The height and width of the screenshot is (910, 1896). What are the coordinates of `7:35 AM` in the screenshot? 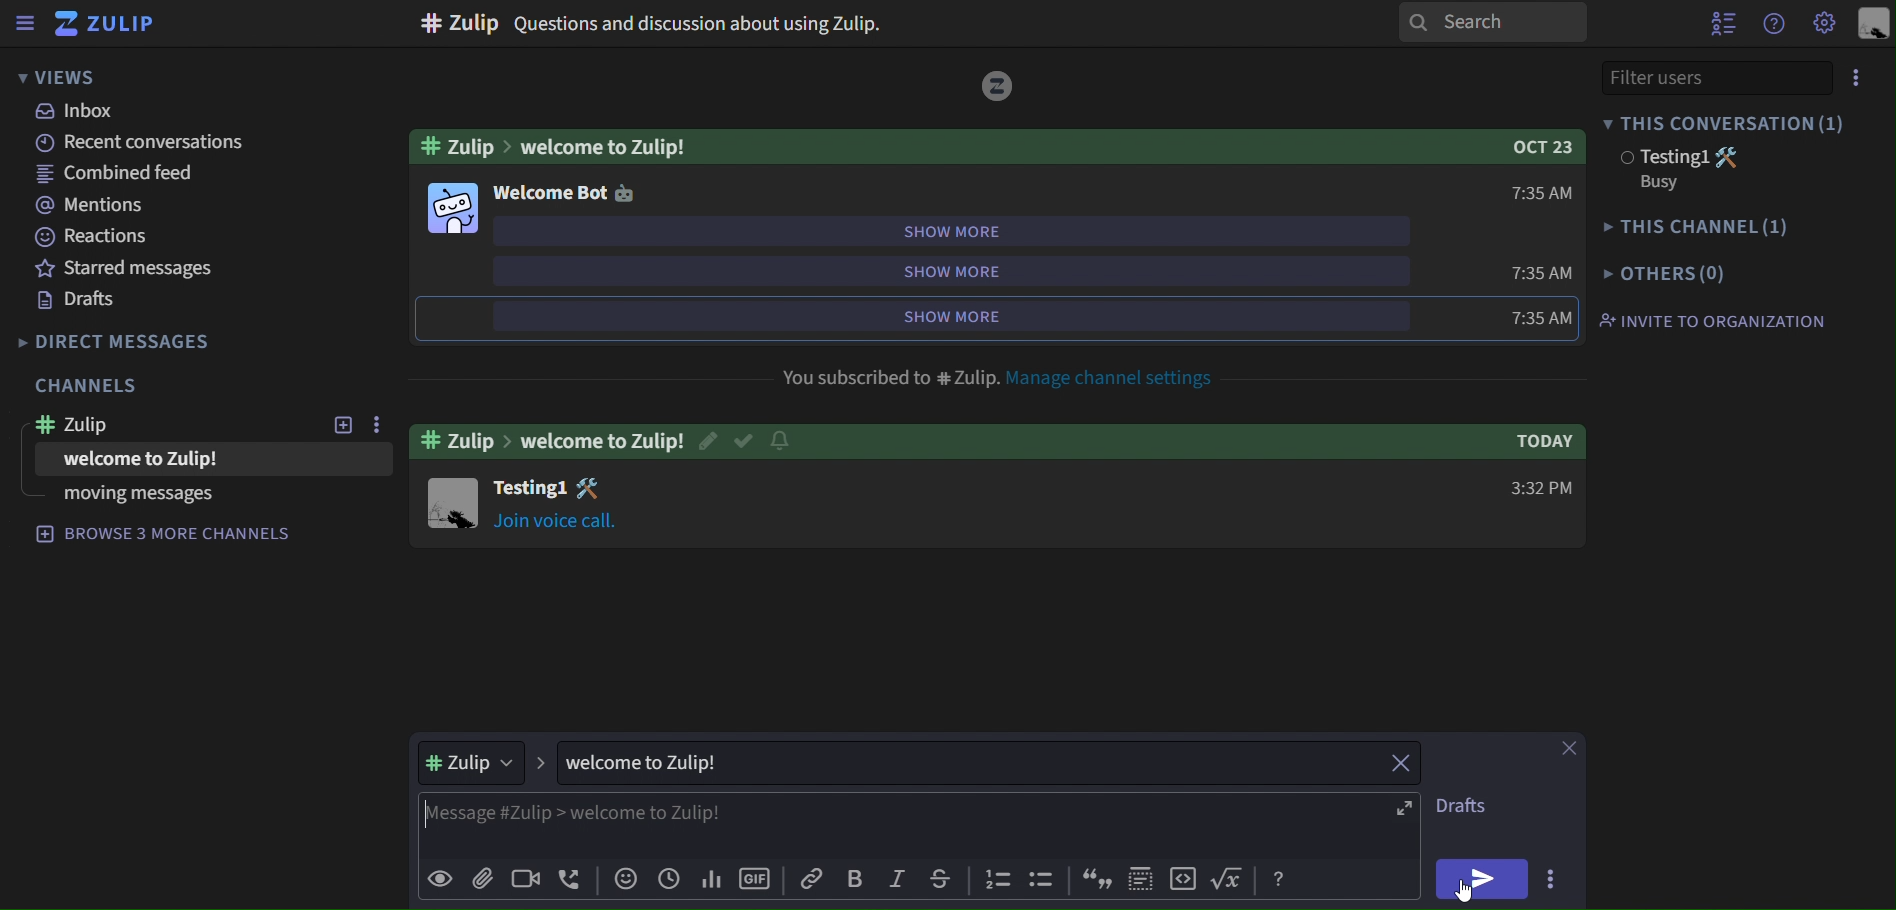 It's located at (1540, 292).